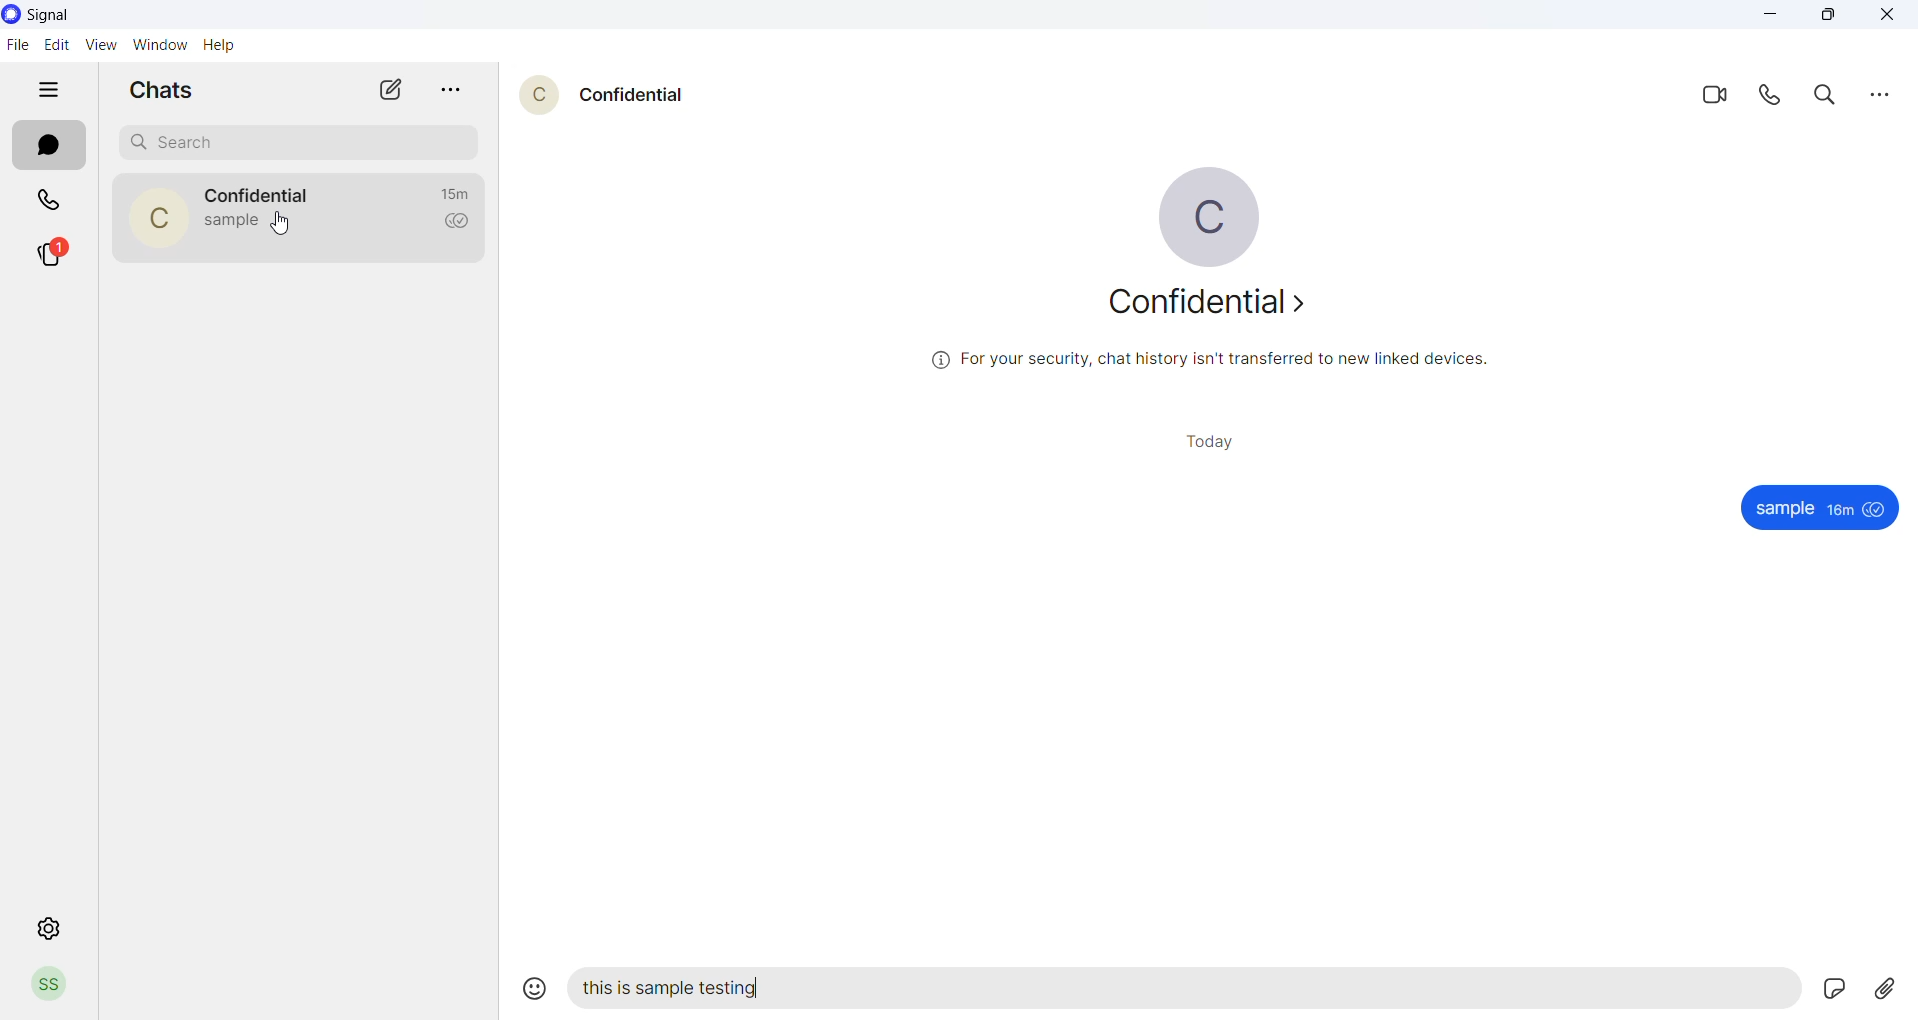  What do you see at coordinates (377, 90) in the screenshot?
I see `new chat` at bounding box center [377, 90].